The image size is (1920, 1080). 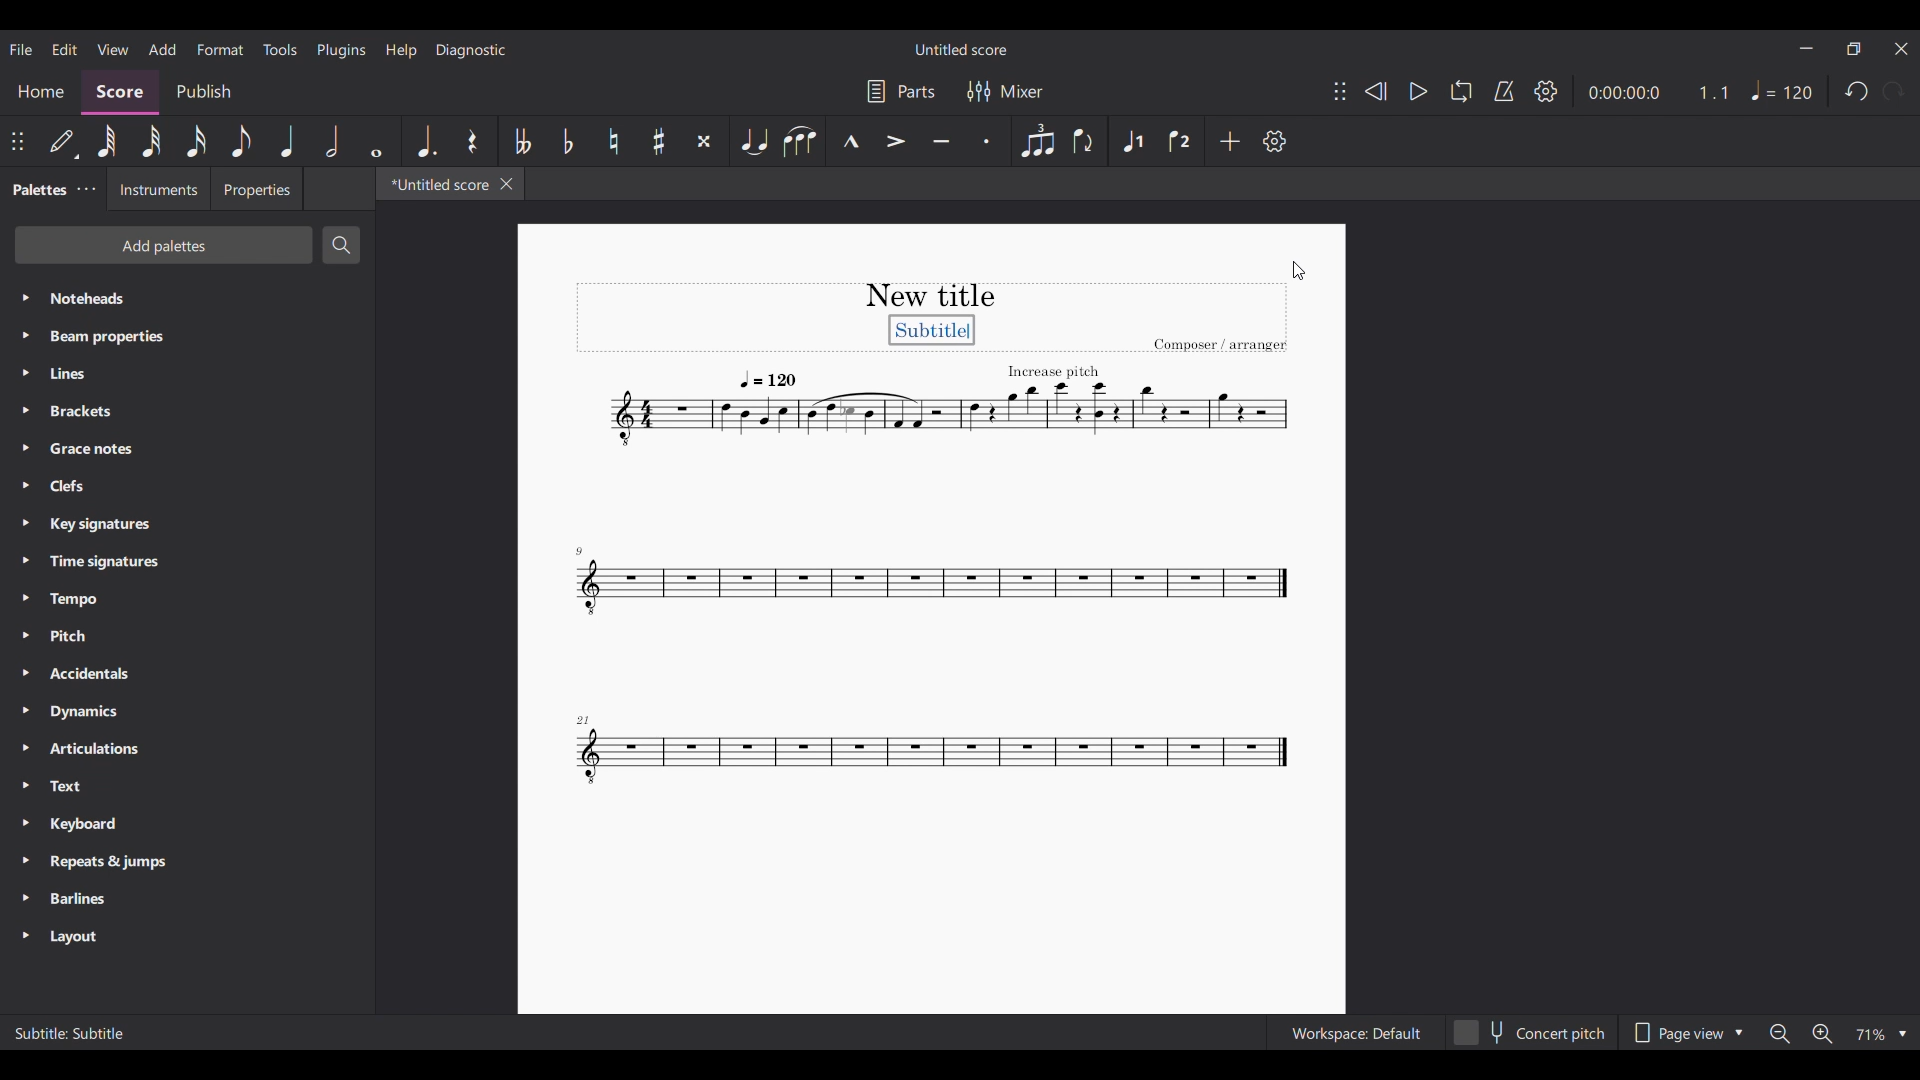 What do you see at coordinates (186, 863) in the screenshot?
I see `Repeats & jumps` at bounding box center [186, 863].